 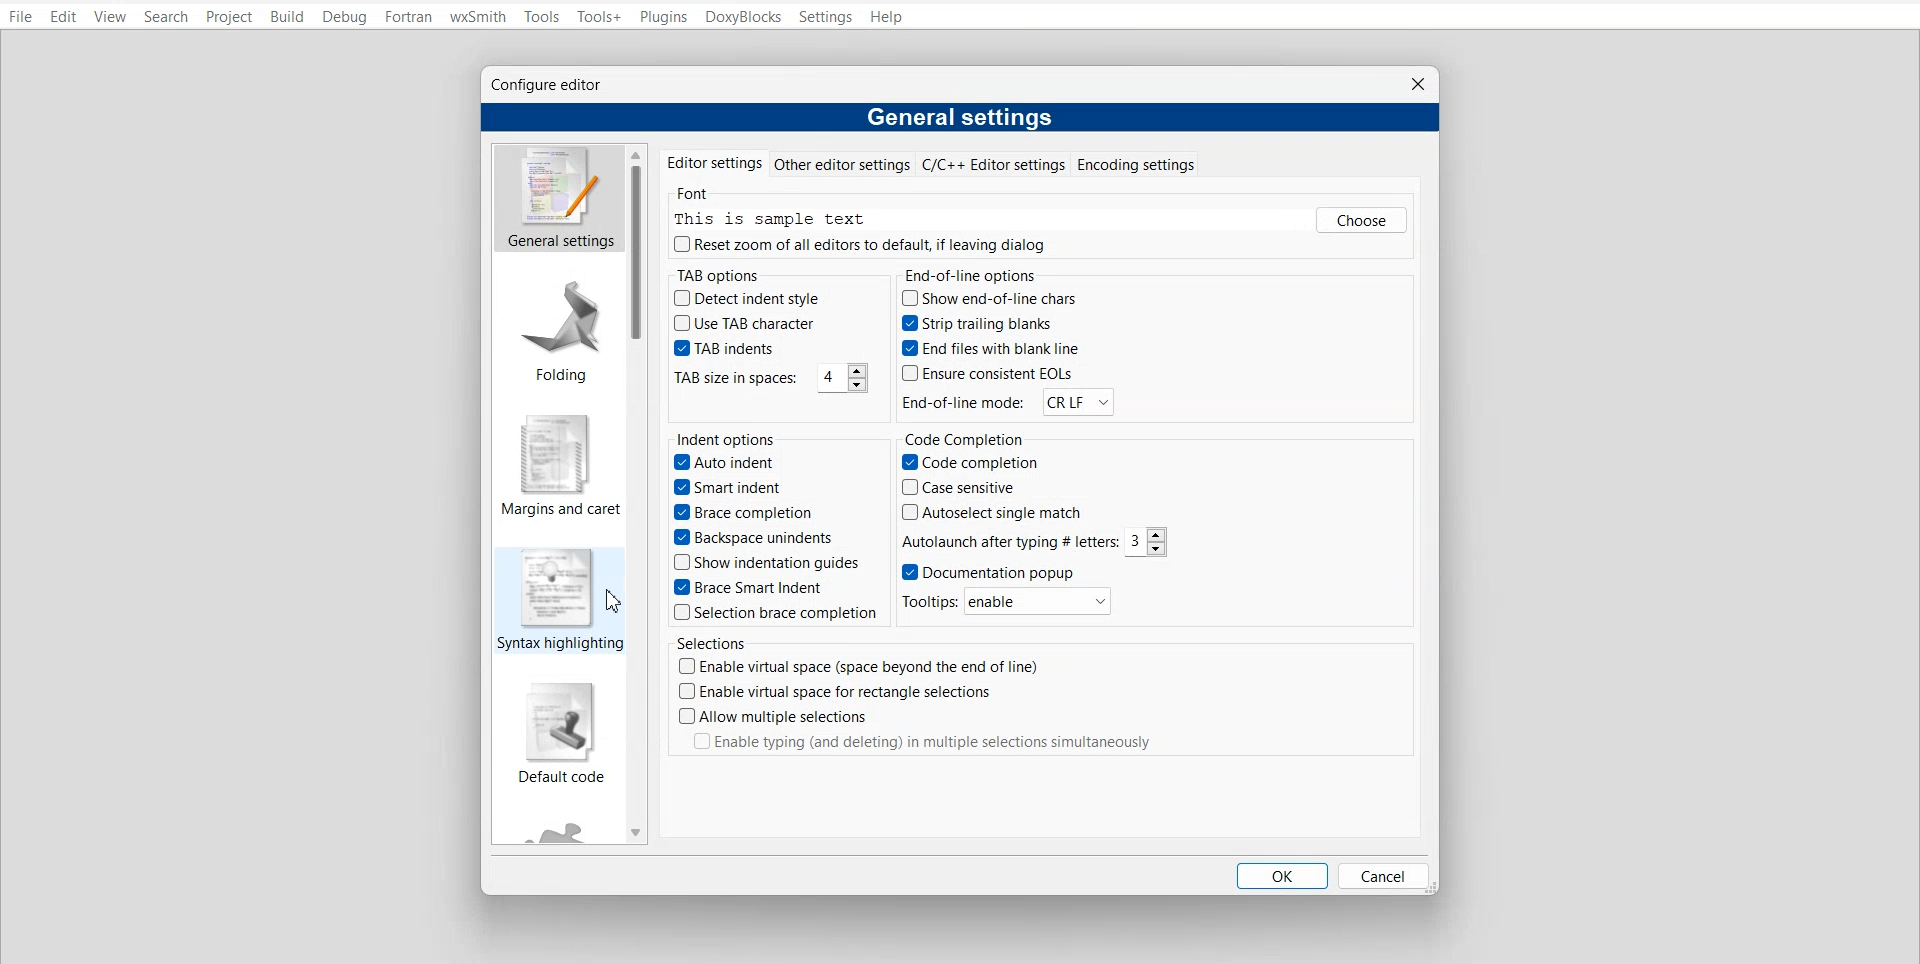 What do you see at coordinates (231, 16) in the screenshot?
I see `Project` at bounding box center [231, 16].